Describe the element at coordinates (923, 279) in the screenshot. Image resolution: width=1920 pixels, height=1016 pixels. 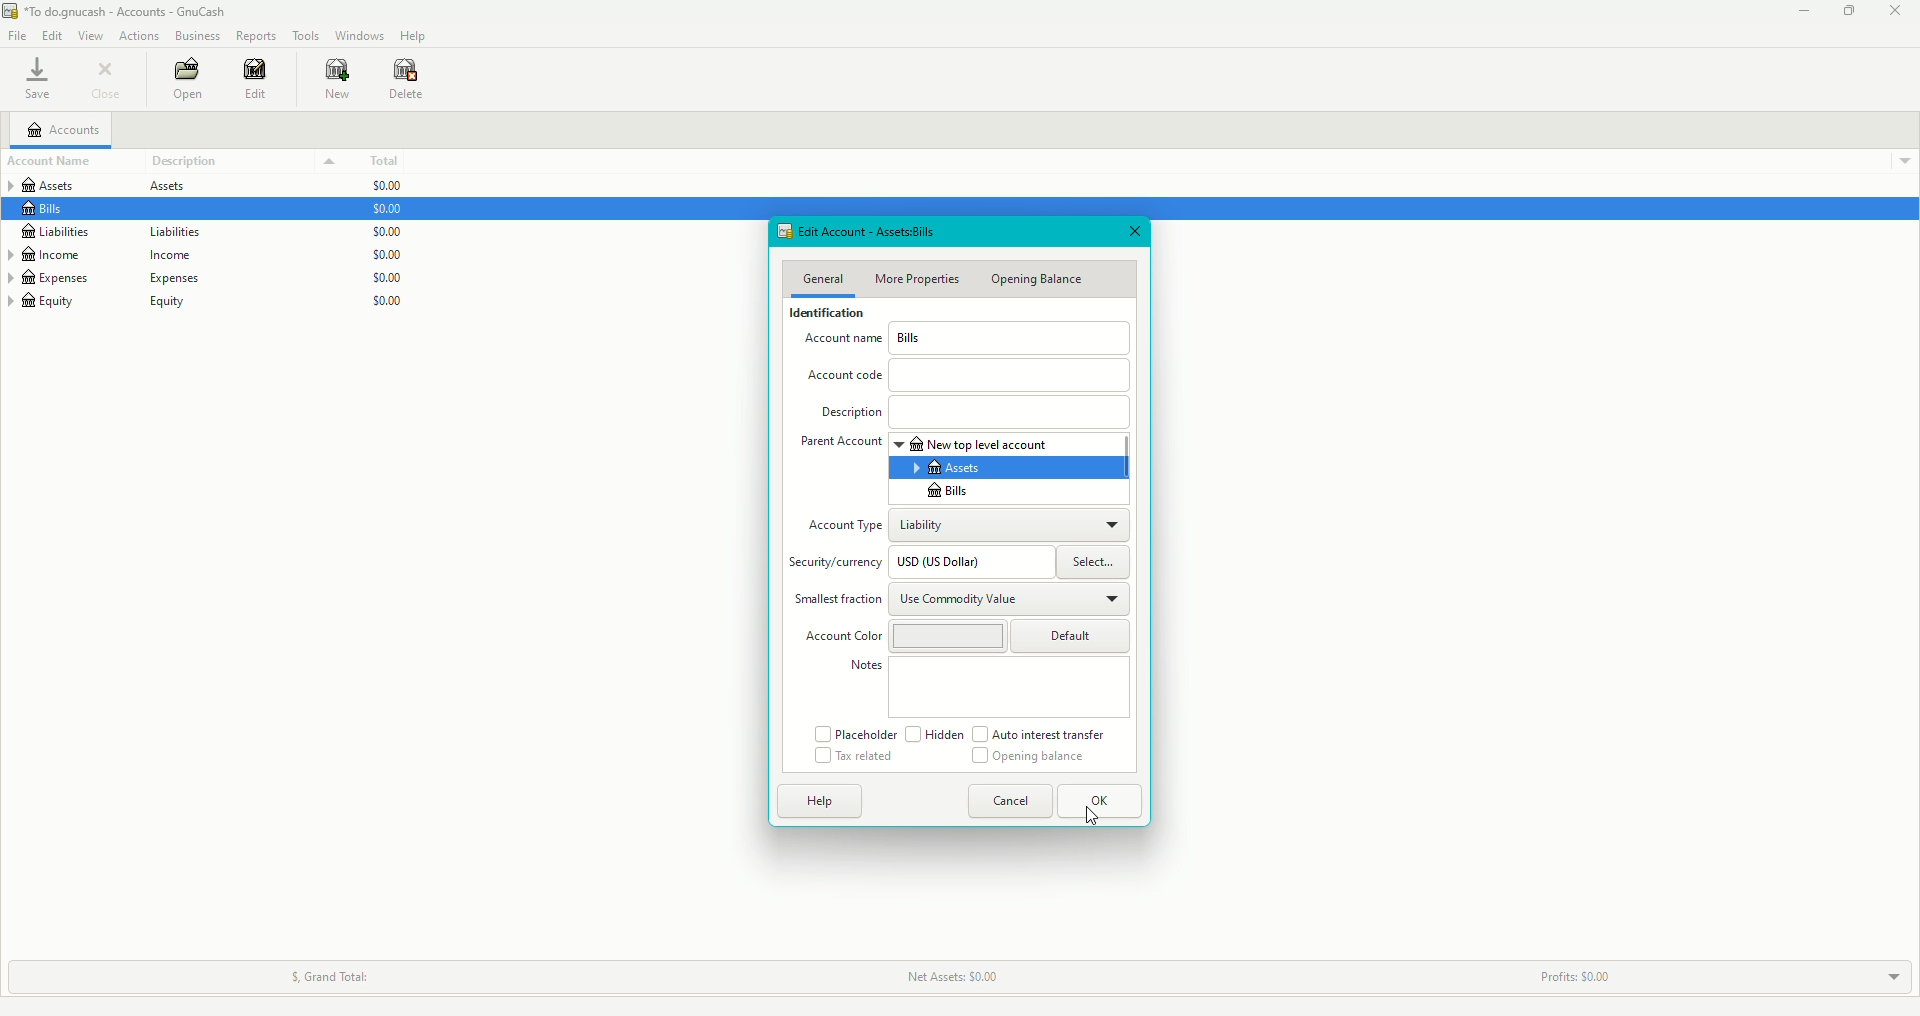
I see `More Properties` at that location.